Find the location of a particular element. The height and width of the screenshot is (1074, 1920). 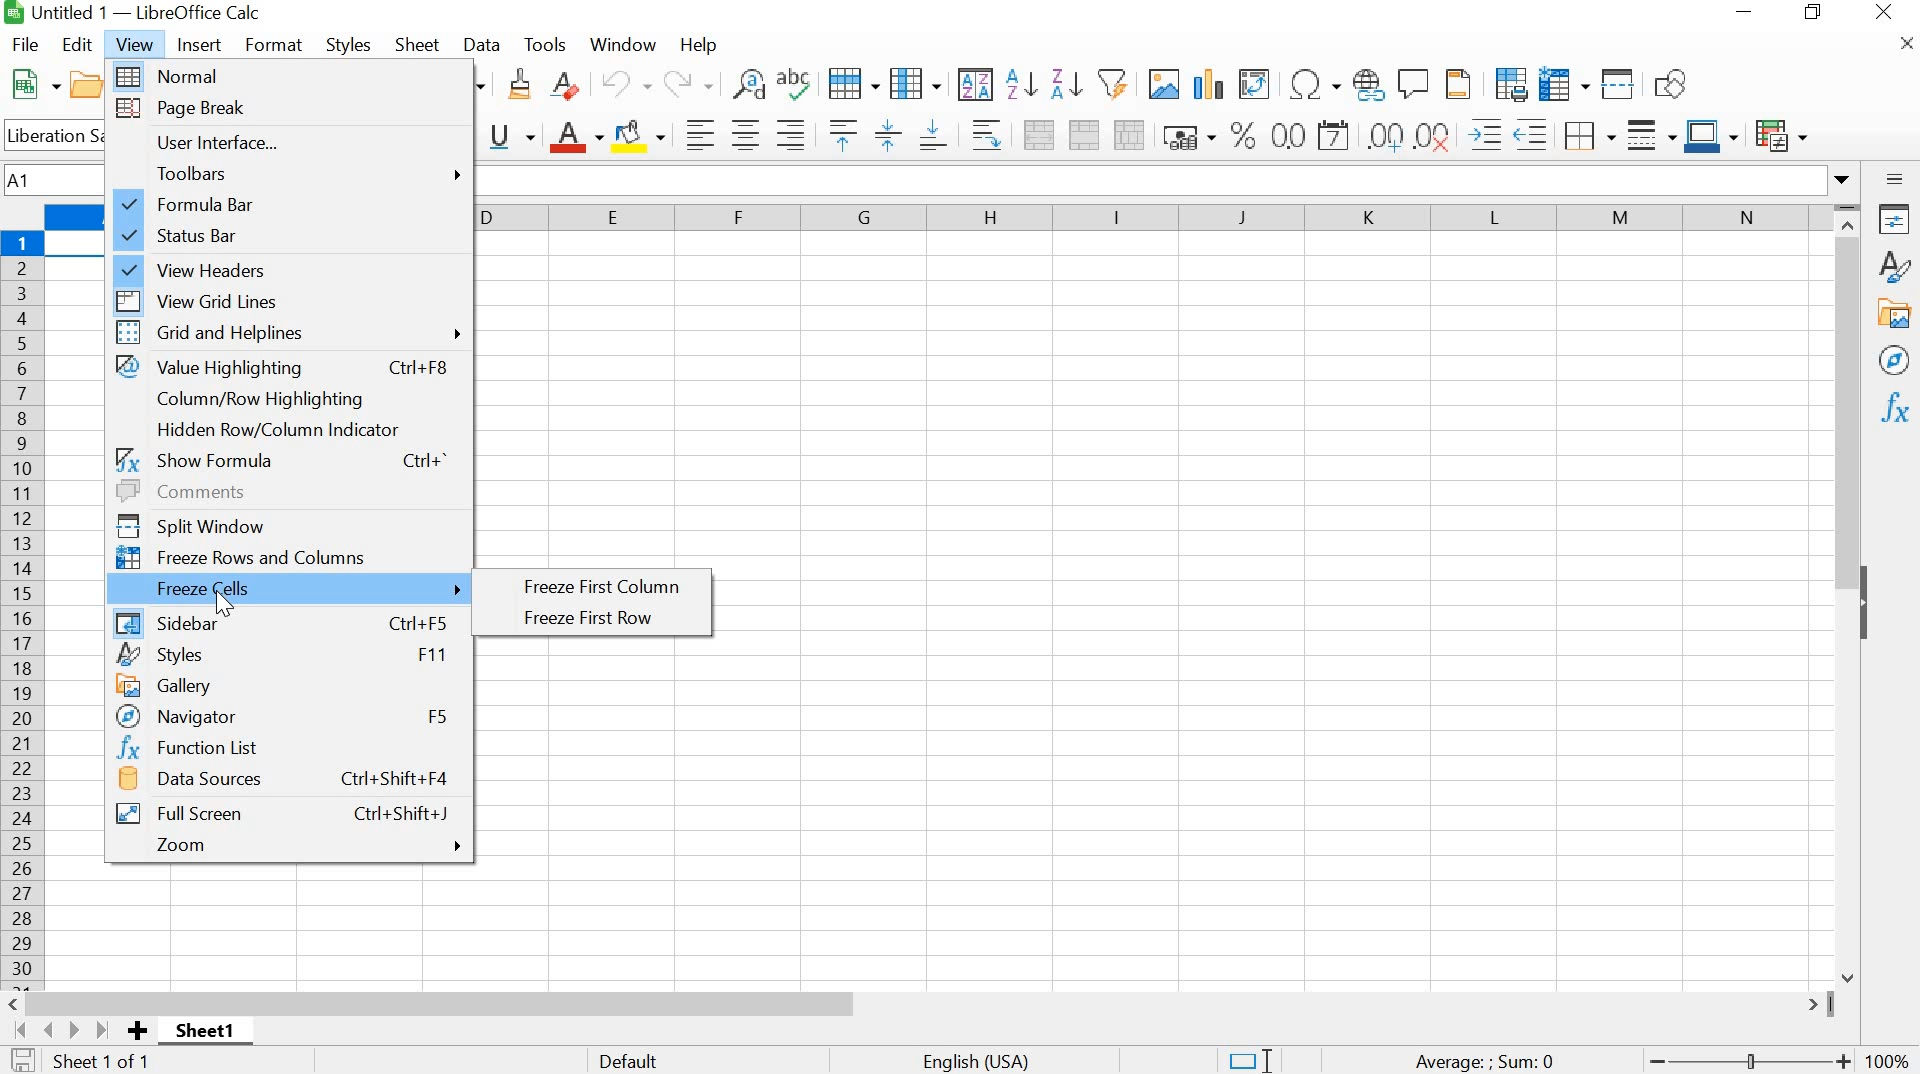

cursor is located at coordinates (232, 608).